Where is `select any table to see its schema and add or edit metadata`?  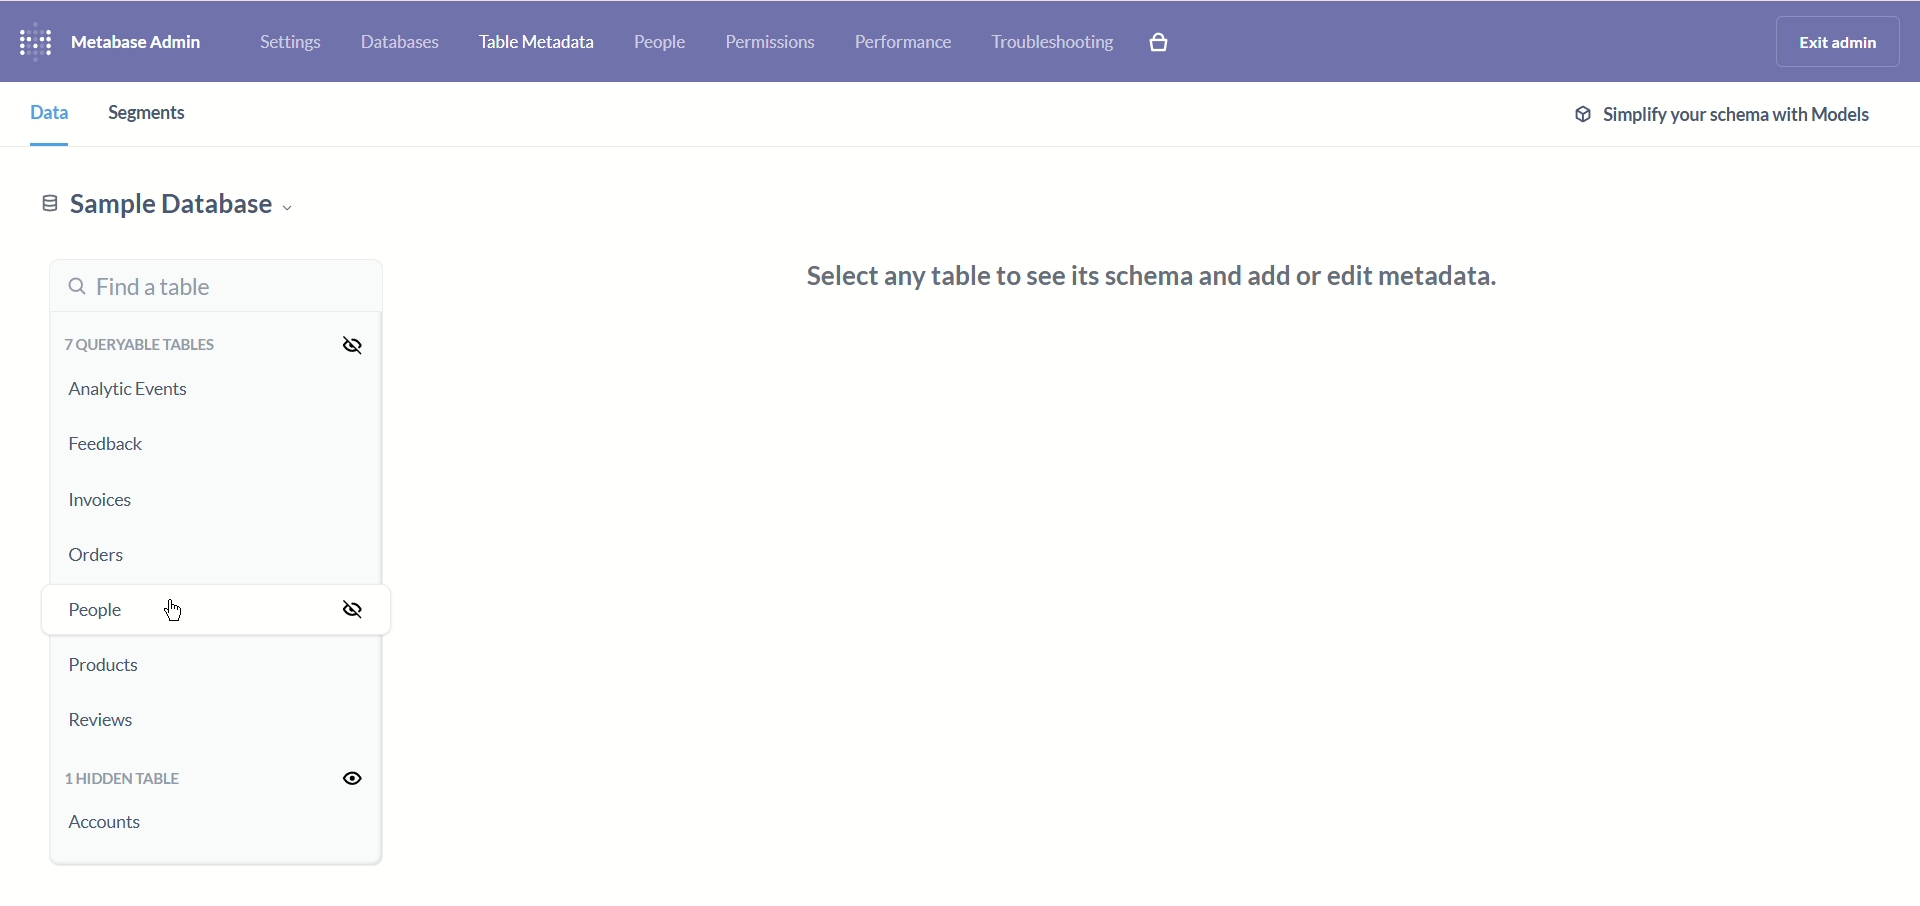
select any table to see its schema and add or edit metadata is located at coordinates (1145, 274).